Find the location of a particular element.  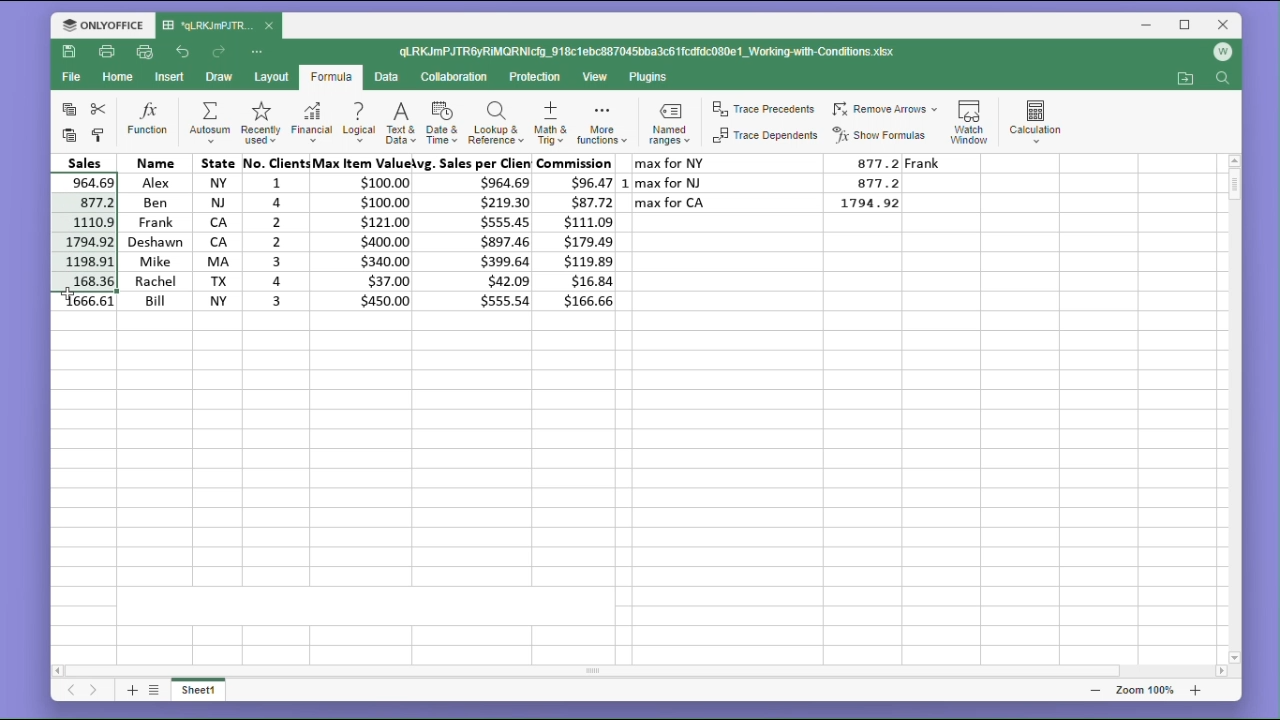

maths & trig is located at coordinates (549, 124).